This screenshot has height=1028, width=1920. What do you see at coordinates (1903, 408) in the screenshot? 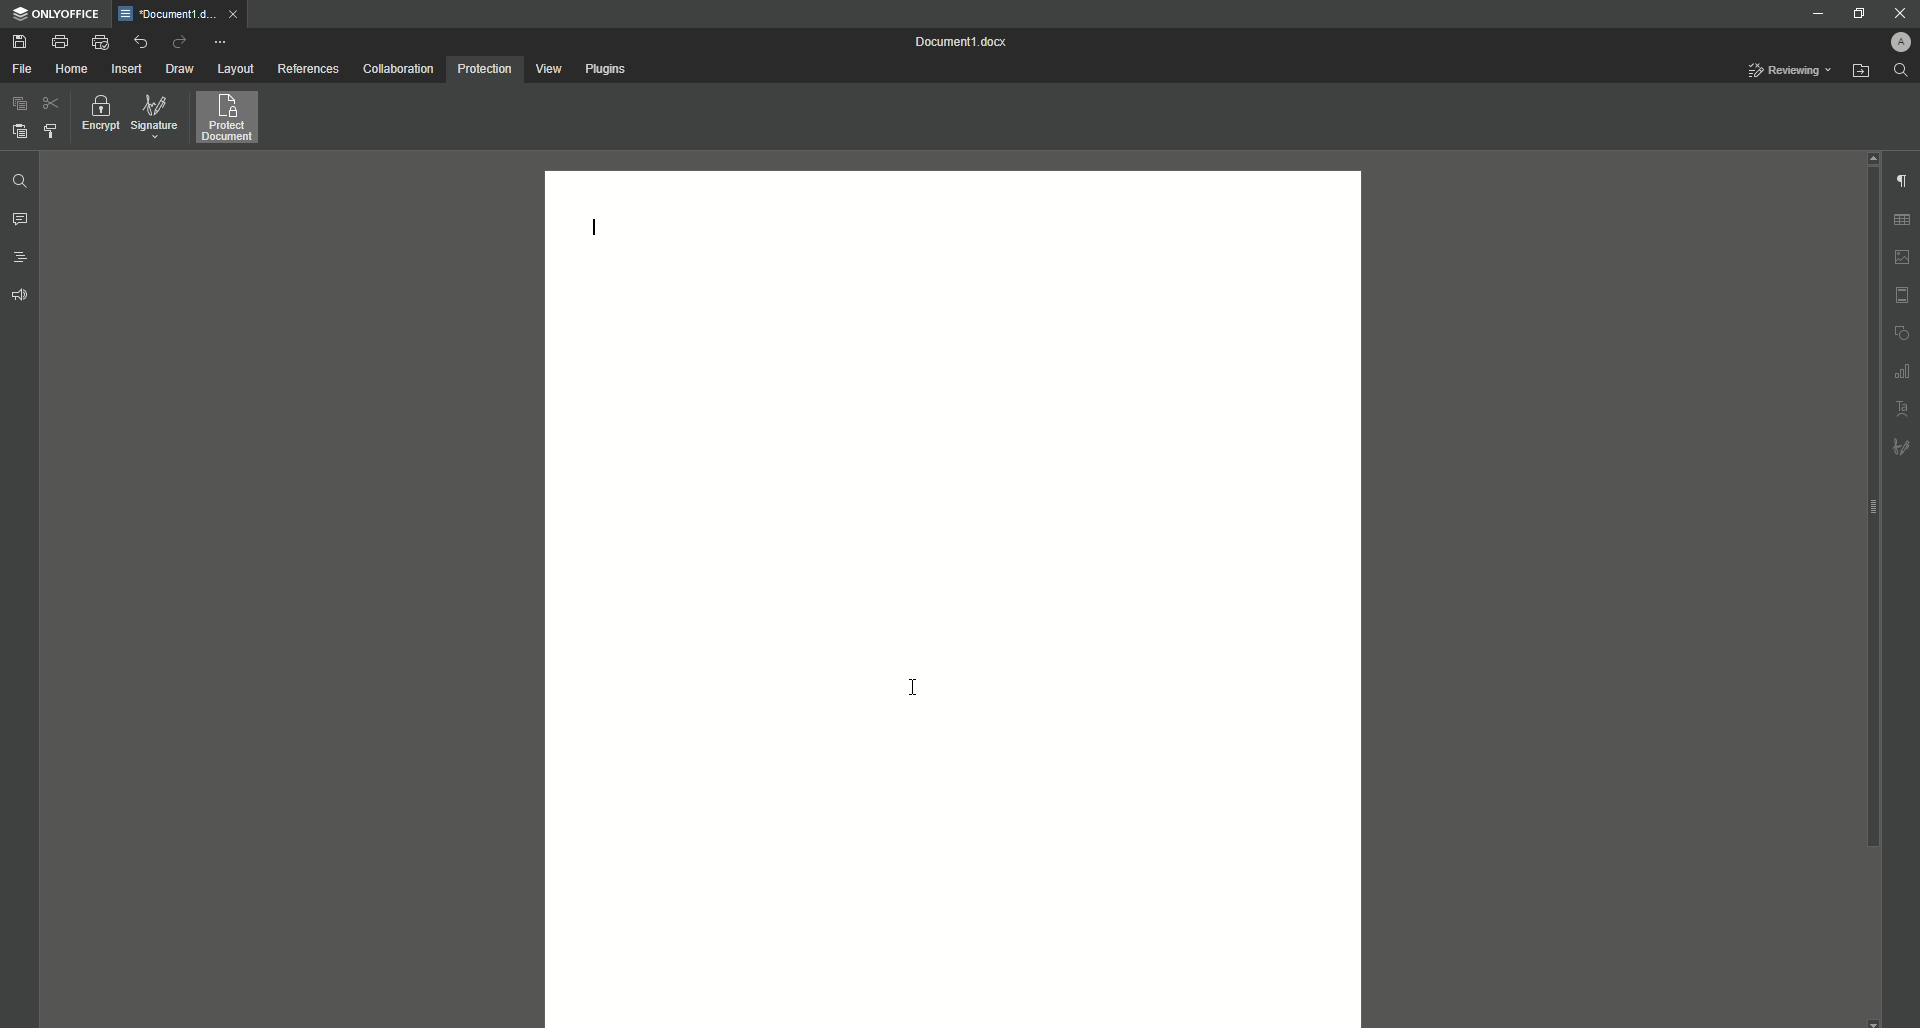
I see `Text Art settings` at bounding box center [1903, 408].